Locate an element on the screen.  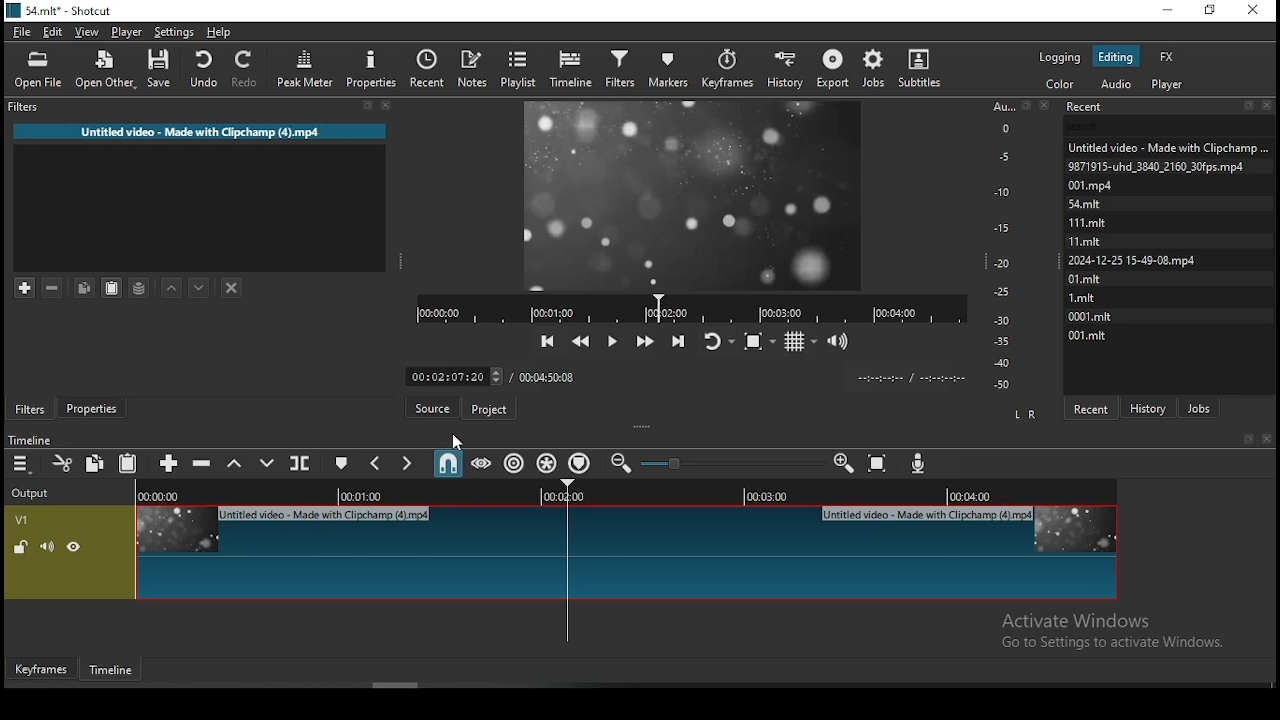
Output is located at coordinates (29, 493).